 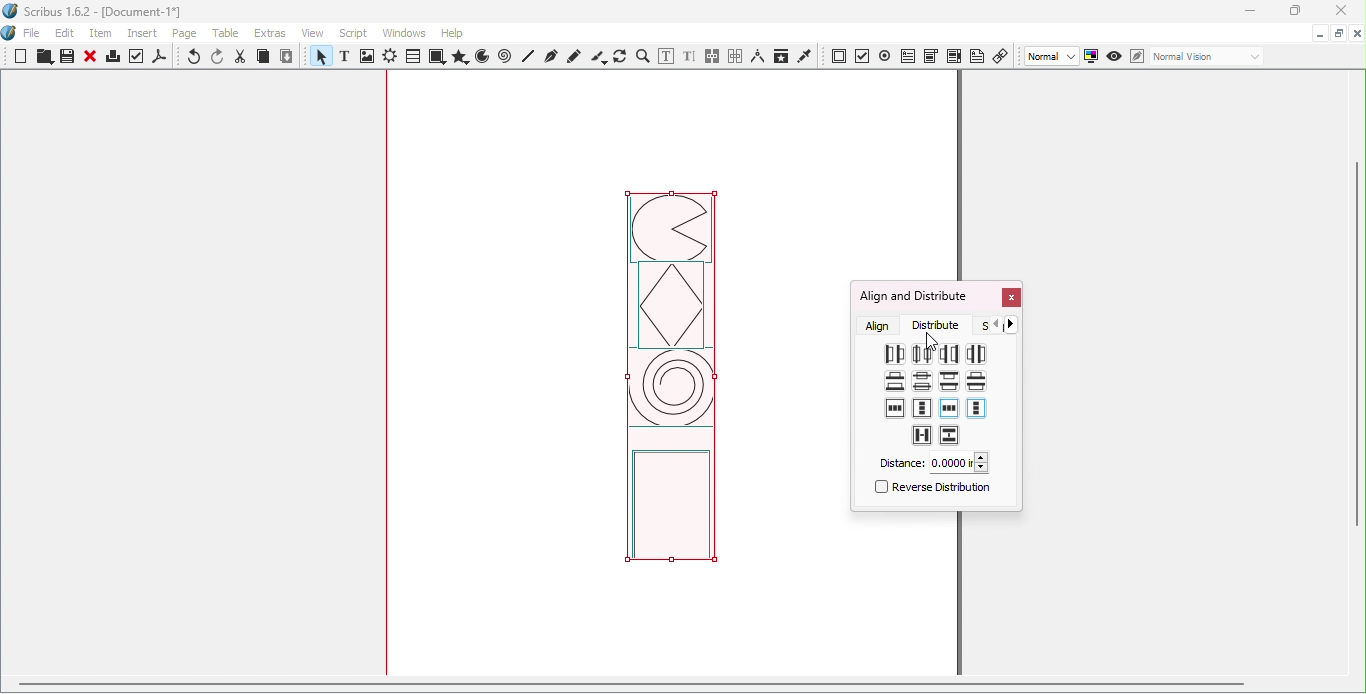 What do you see at coordinates (949, 380) in the screenshot?
I see `Distribute tops equidistantly` at bounding box center [949, 380].